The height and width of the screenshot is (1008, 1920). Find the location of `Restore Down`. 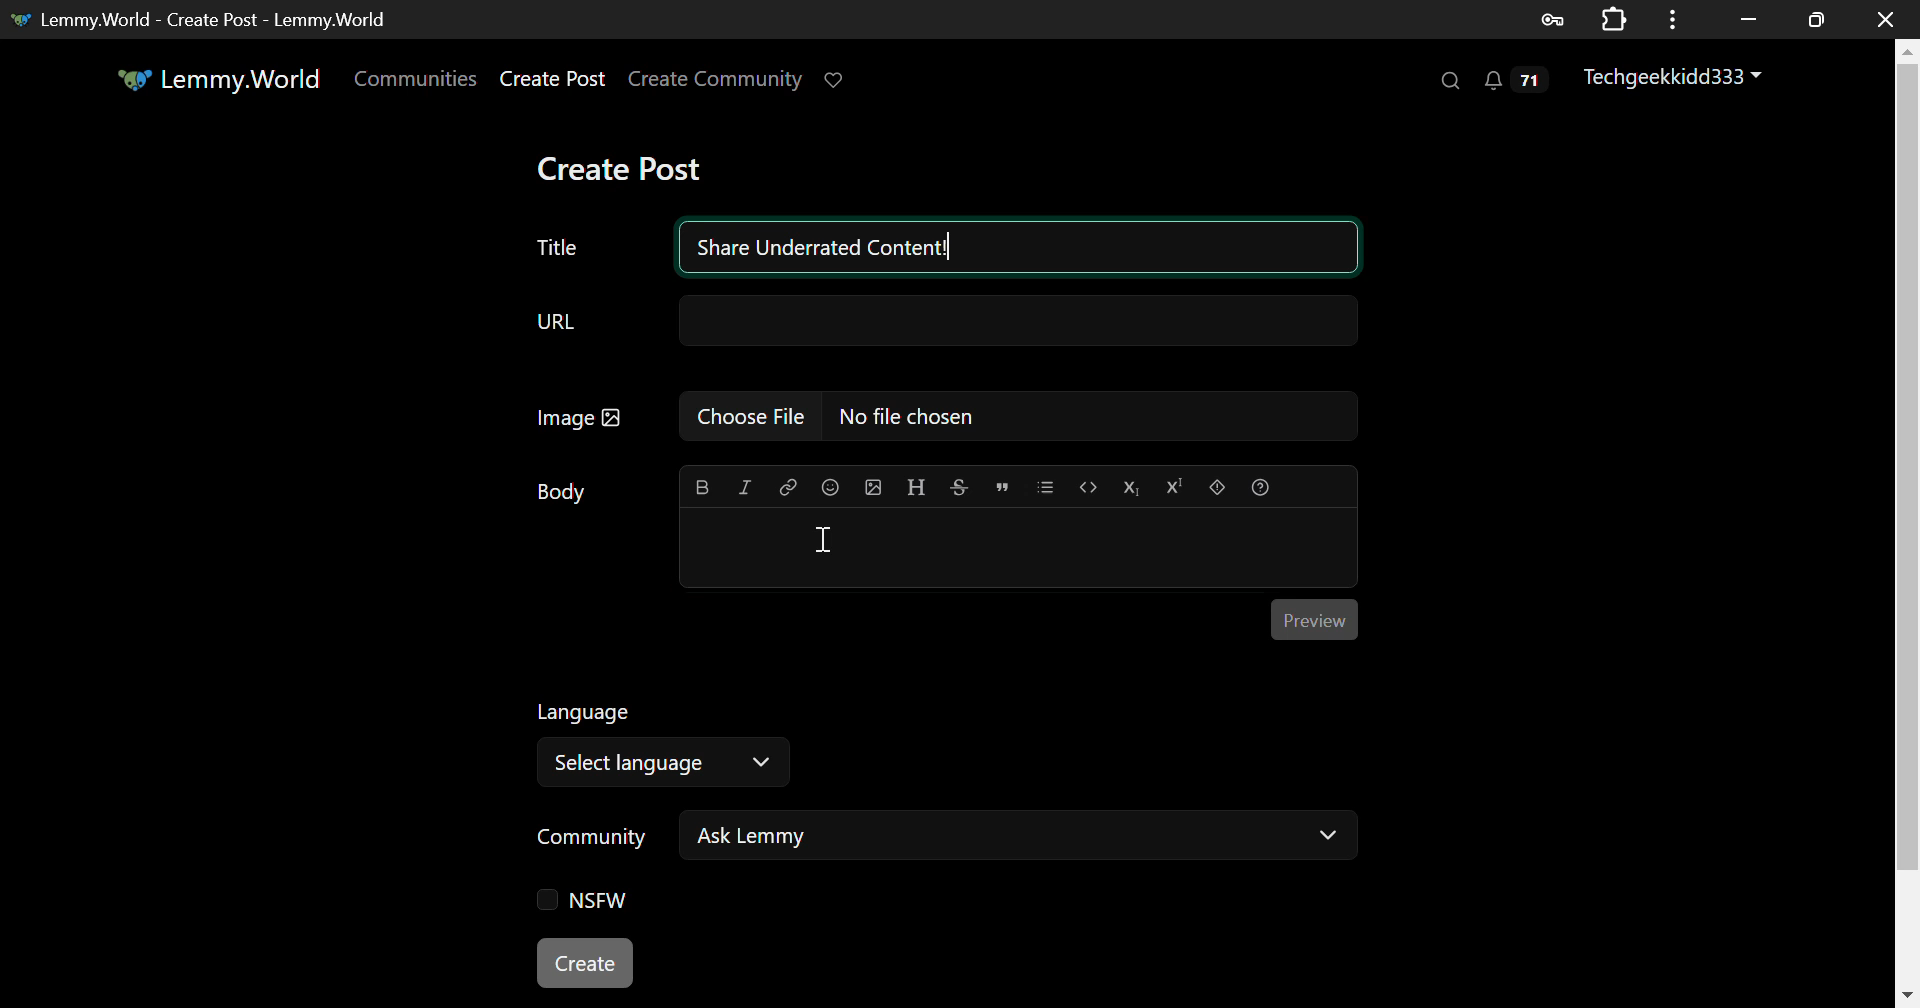

Restore Down is located at coordinates (1750, 19).